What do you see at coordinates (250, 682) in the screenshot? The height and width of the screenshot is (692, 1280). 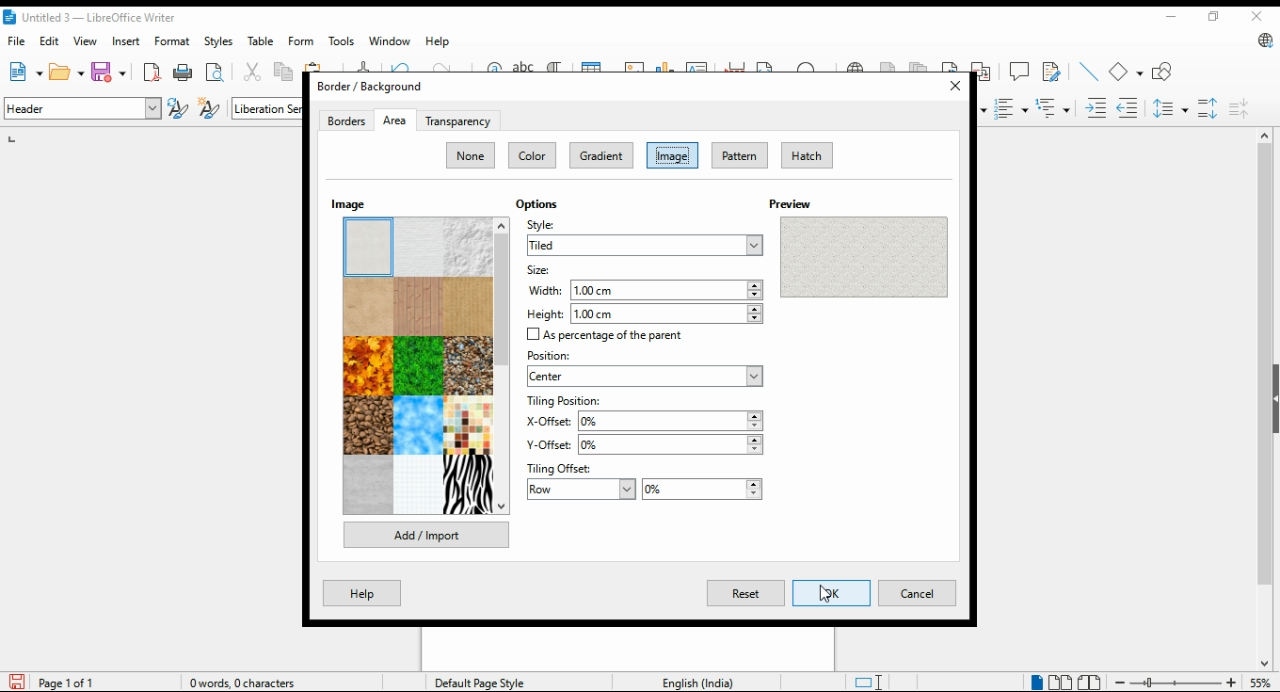 I see `document information` at bounding box center [250, 682].